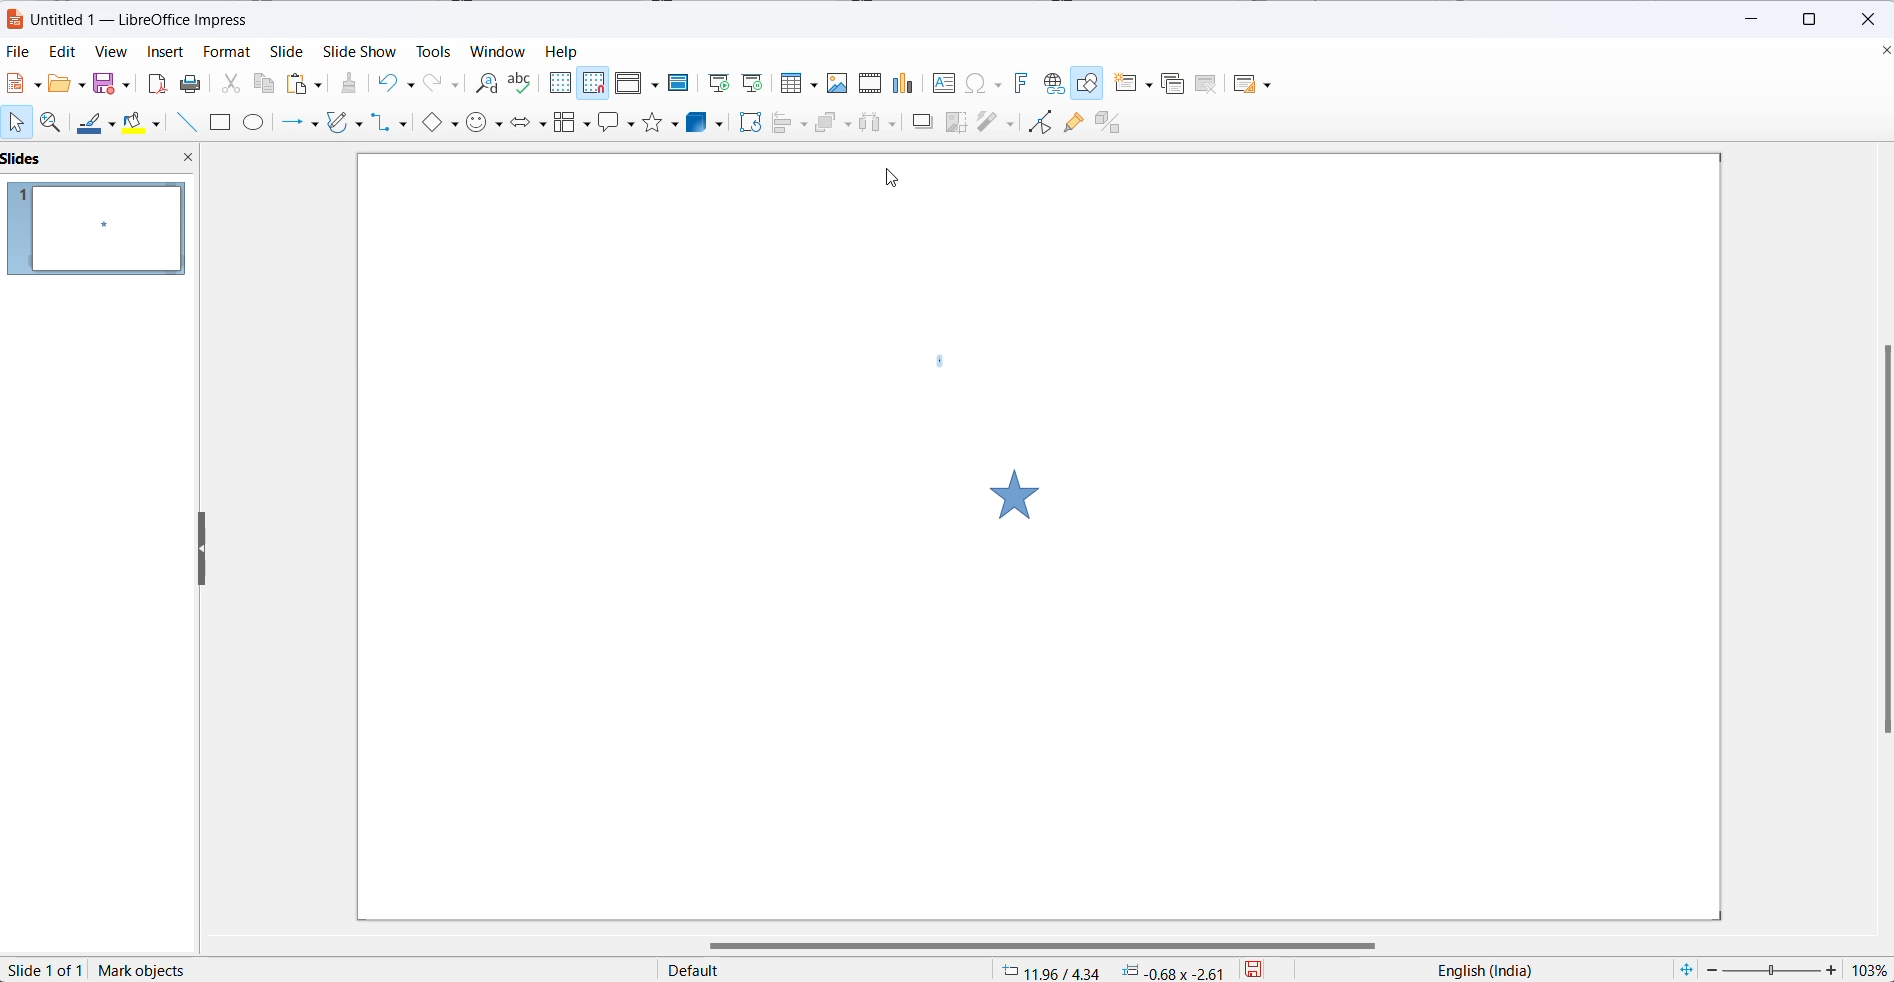 The height and width of the screenshot is (982, 1894). What do you see at coordinates (881, 123) in the screenshot?
I see `` at bounding box center [881, 123].